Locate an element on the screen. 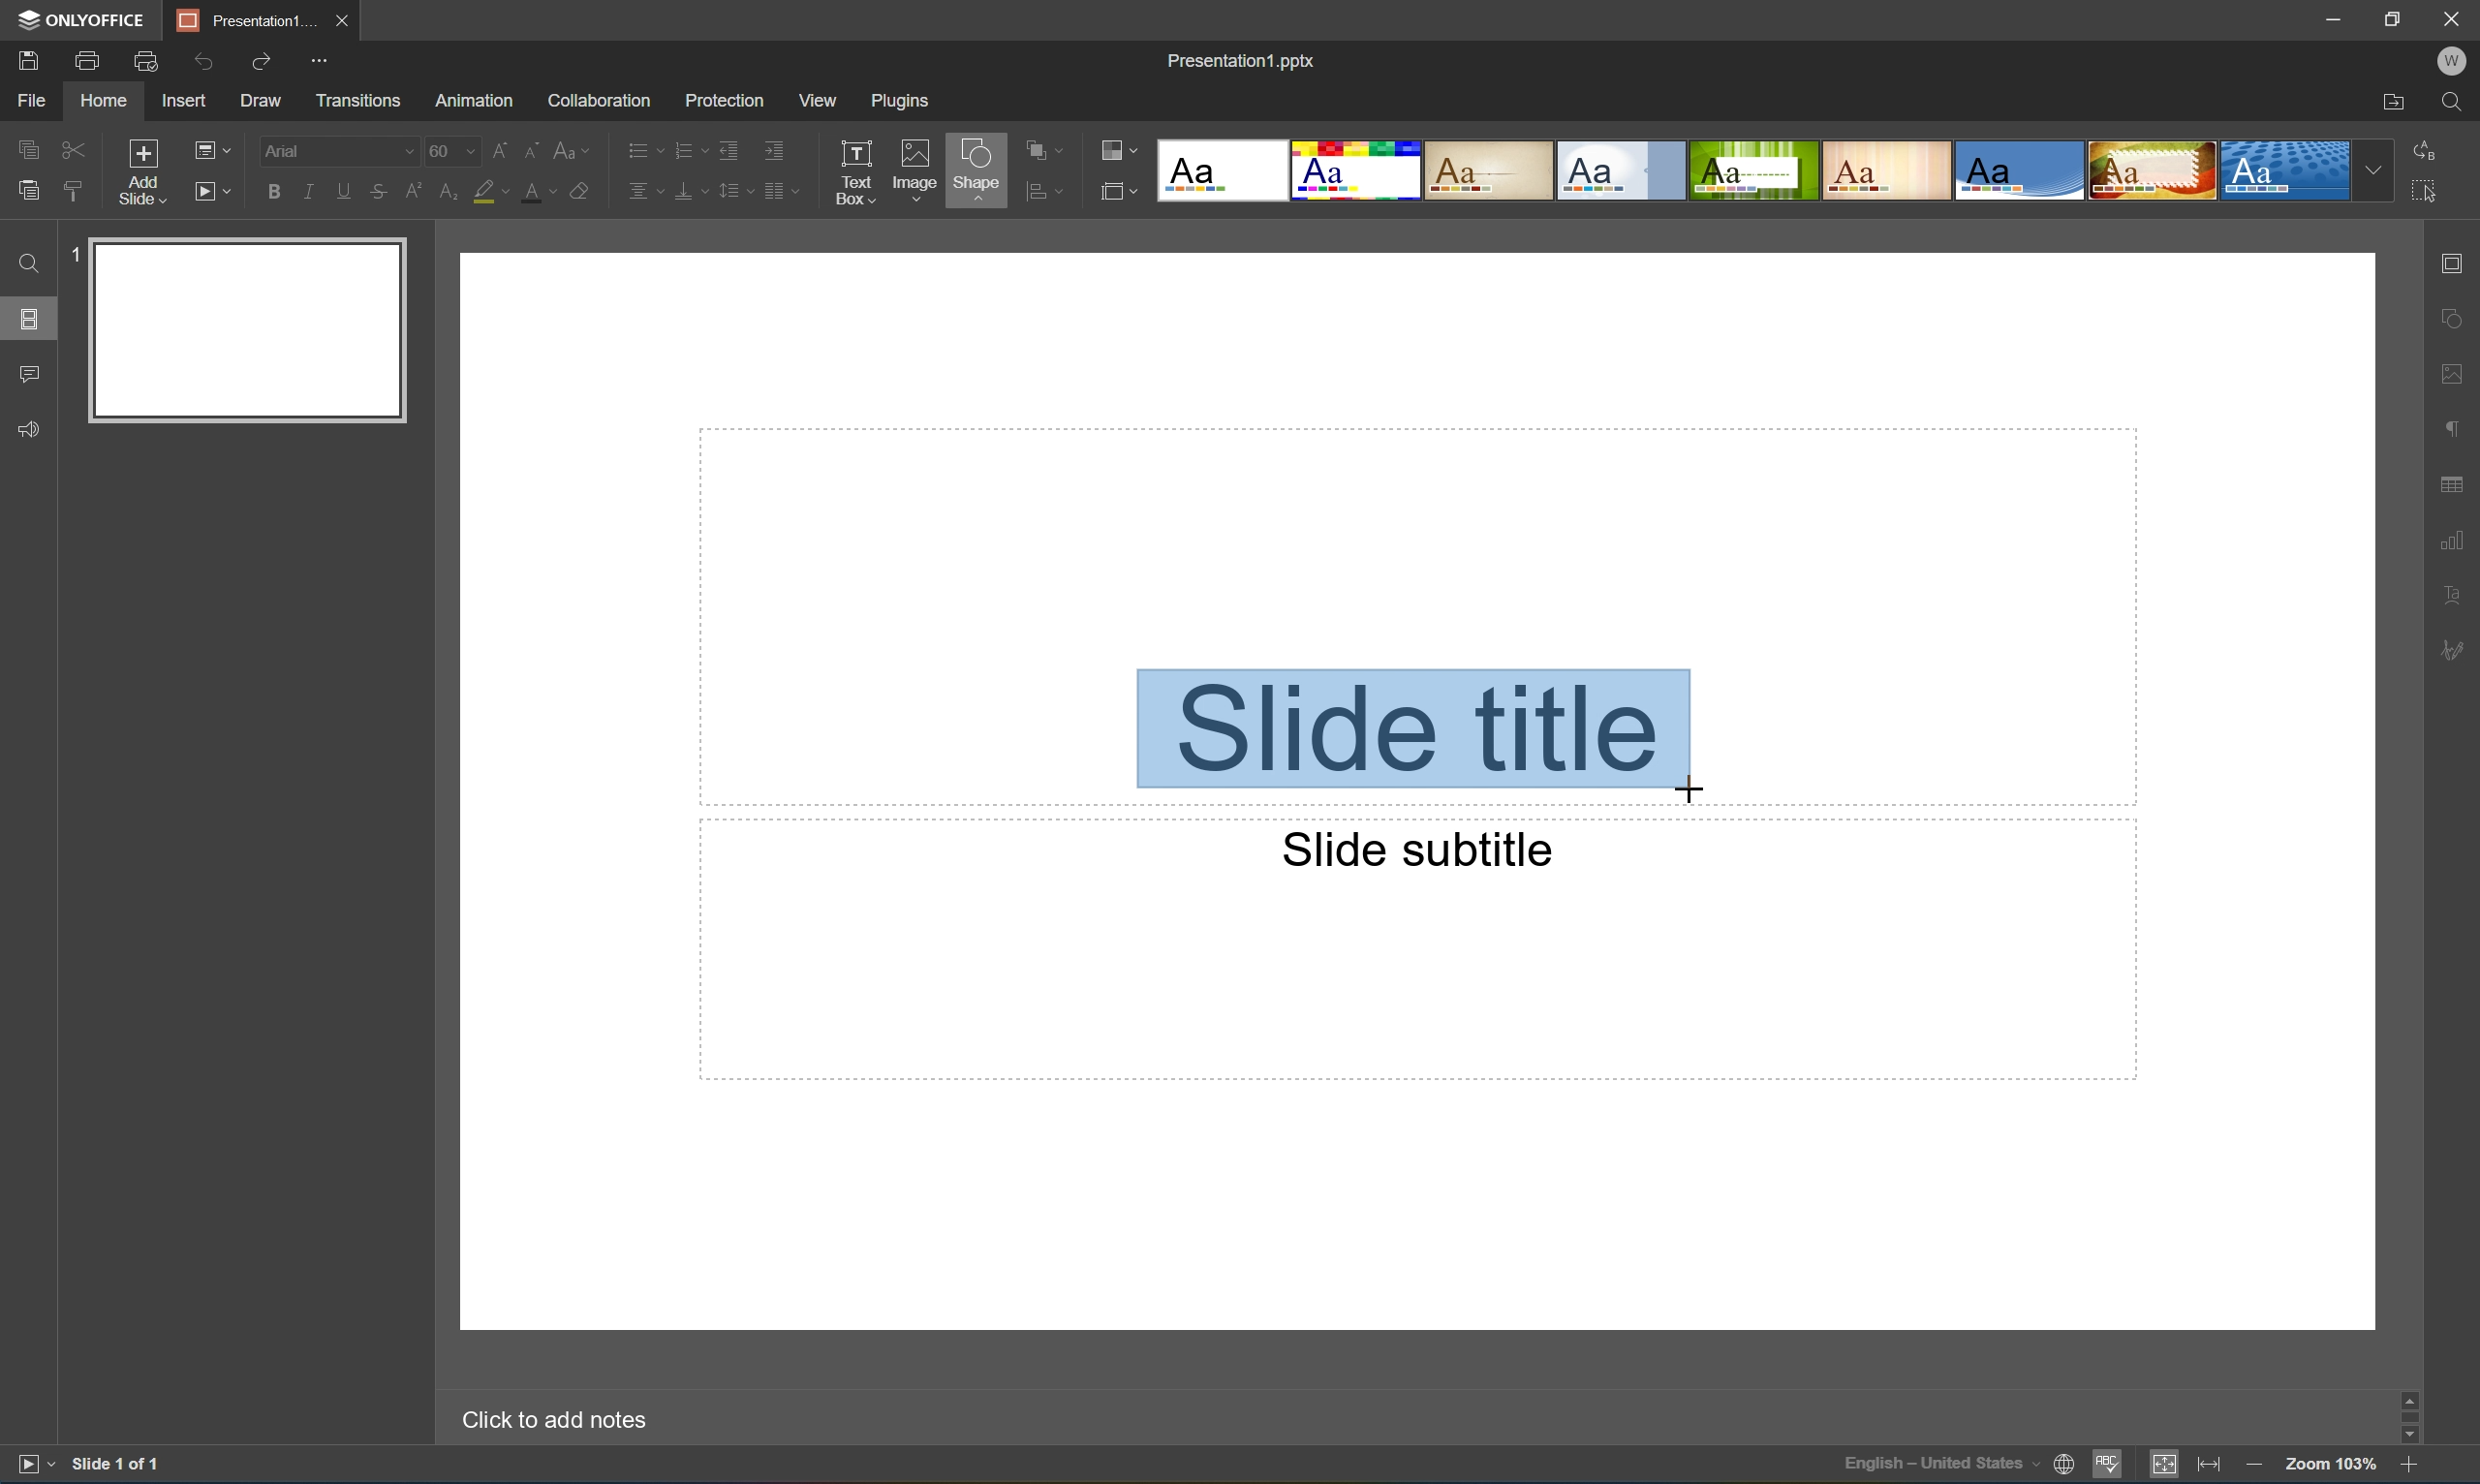  Set document language is located at coordinates (2063, 1466).